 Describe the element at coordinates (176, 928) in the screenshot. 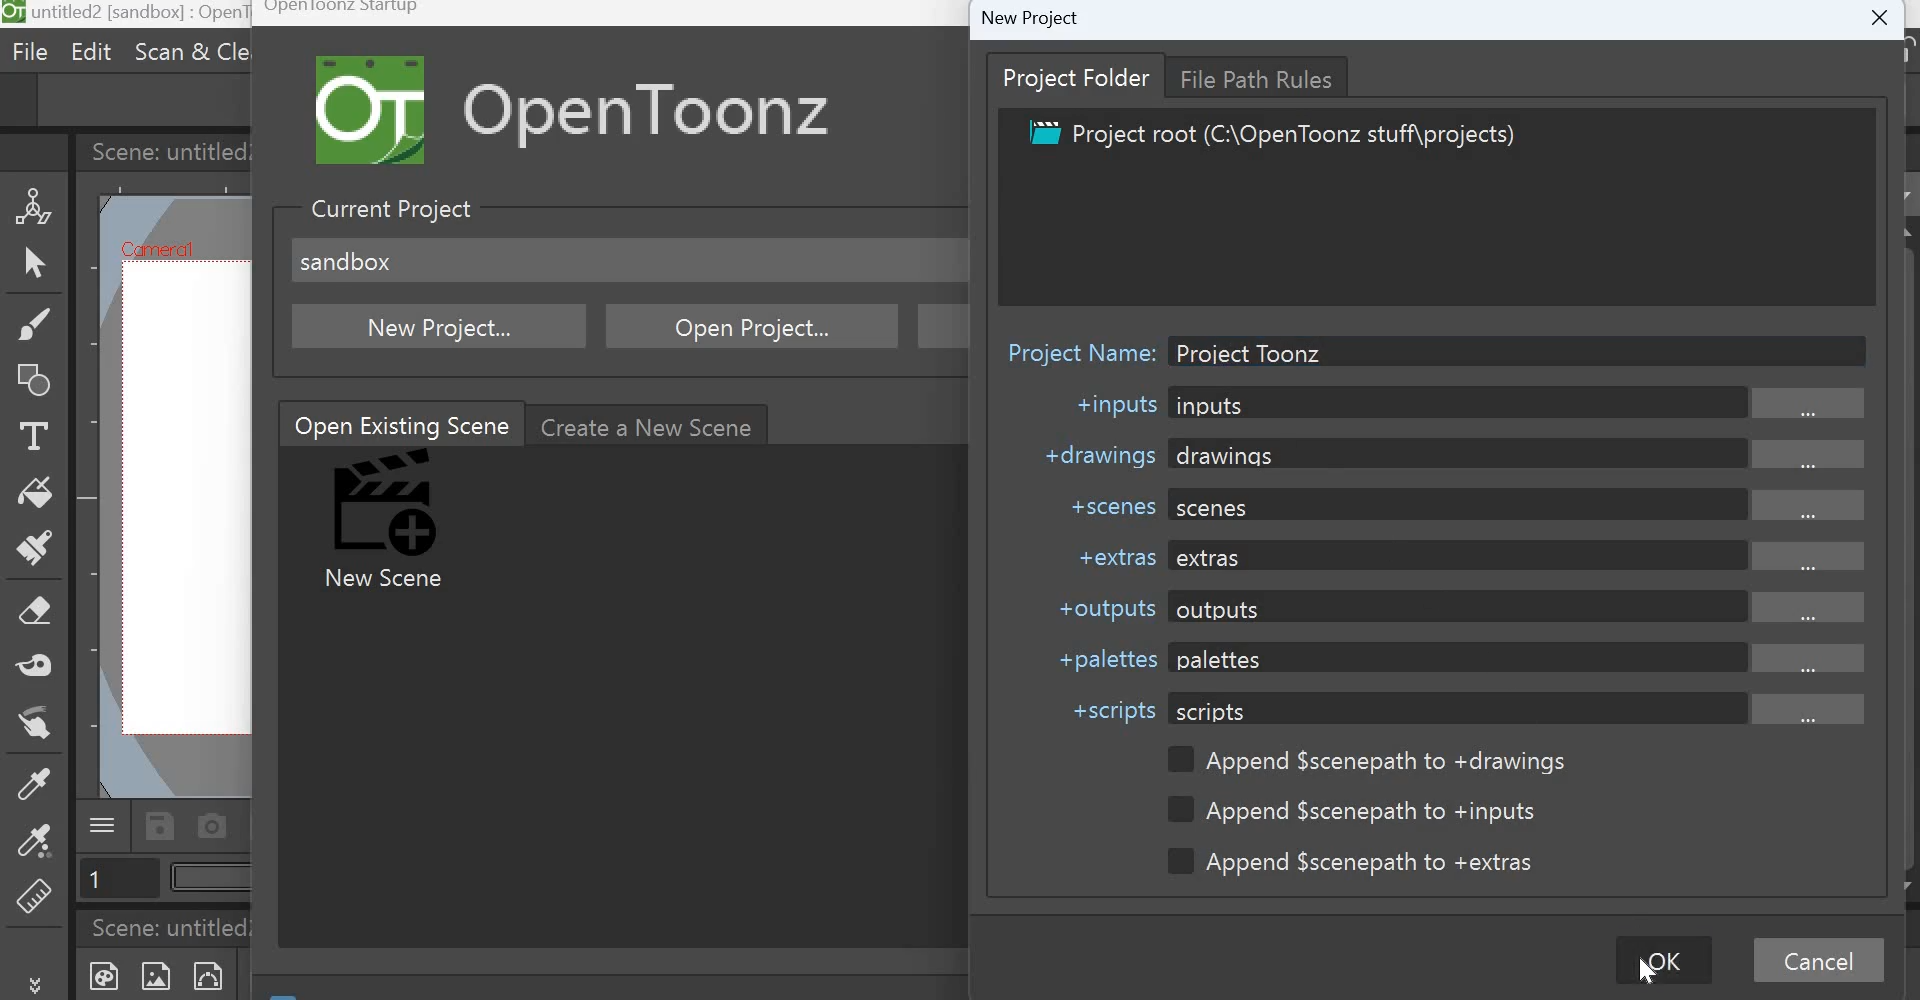

I see `Scene: untitled2` at that location.